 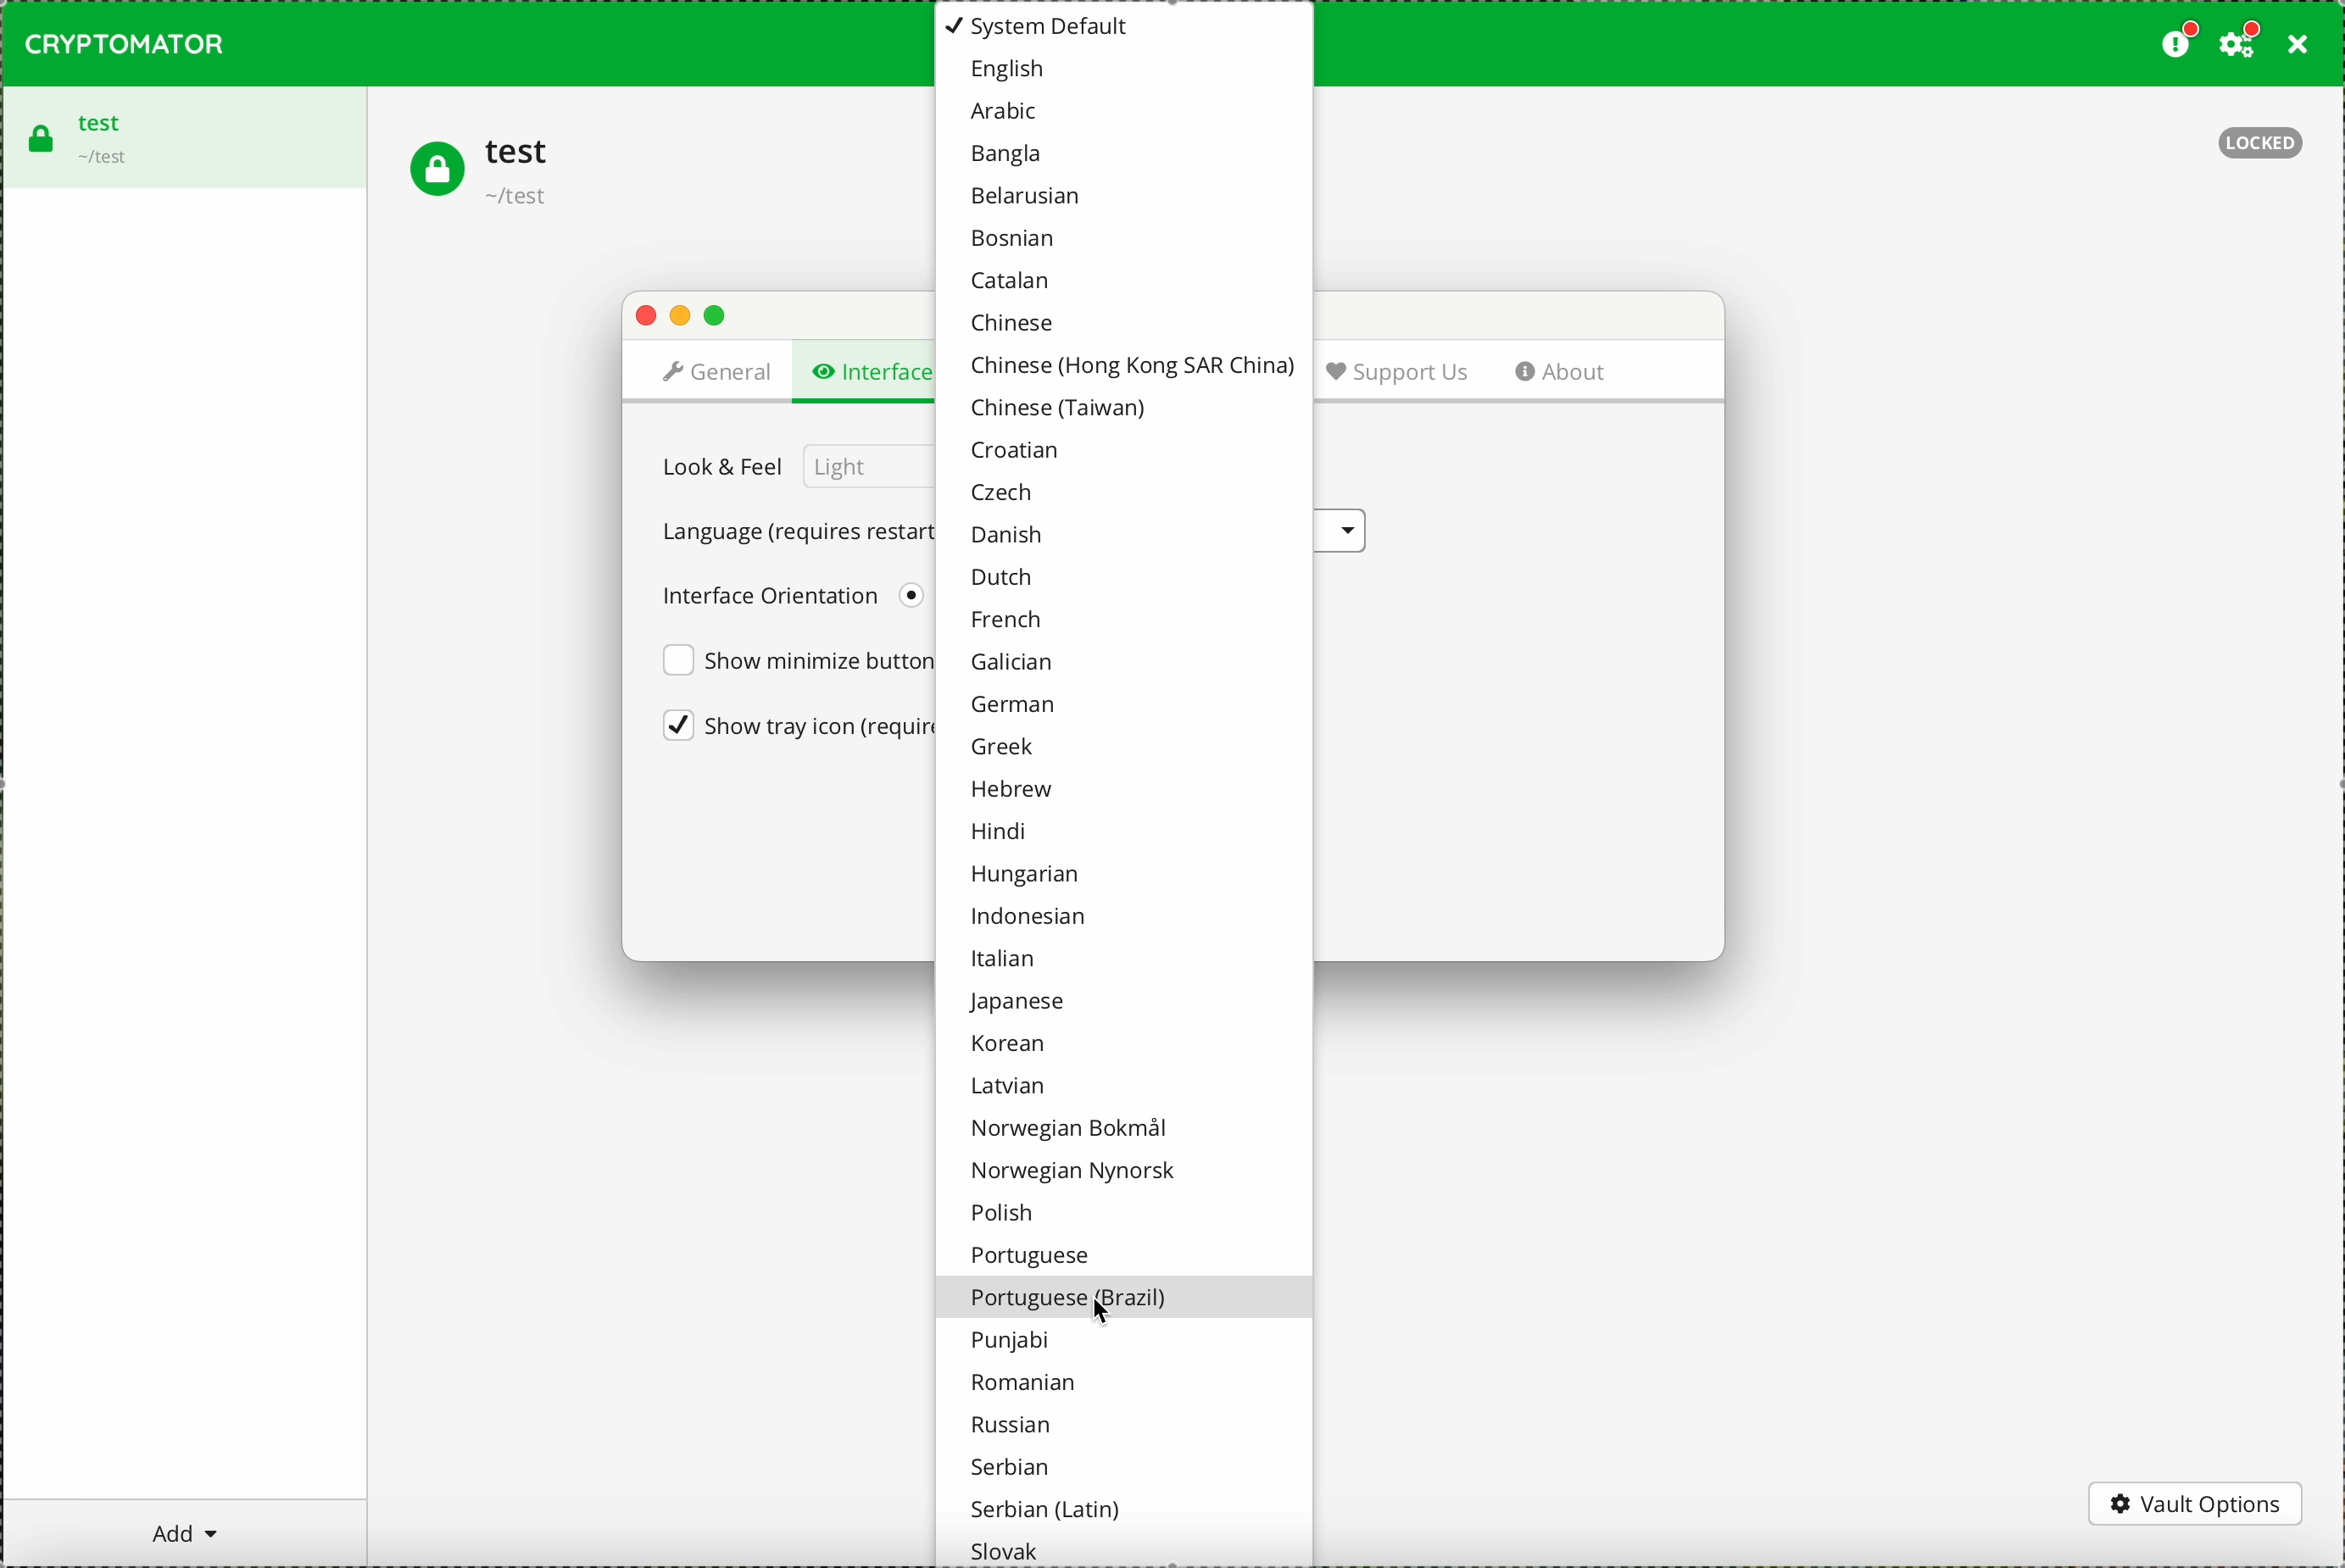 I want to click on japanese, so click(x=1014, y=1005).